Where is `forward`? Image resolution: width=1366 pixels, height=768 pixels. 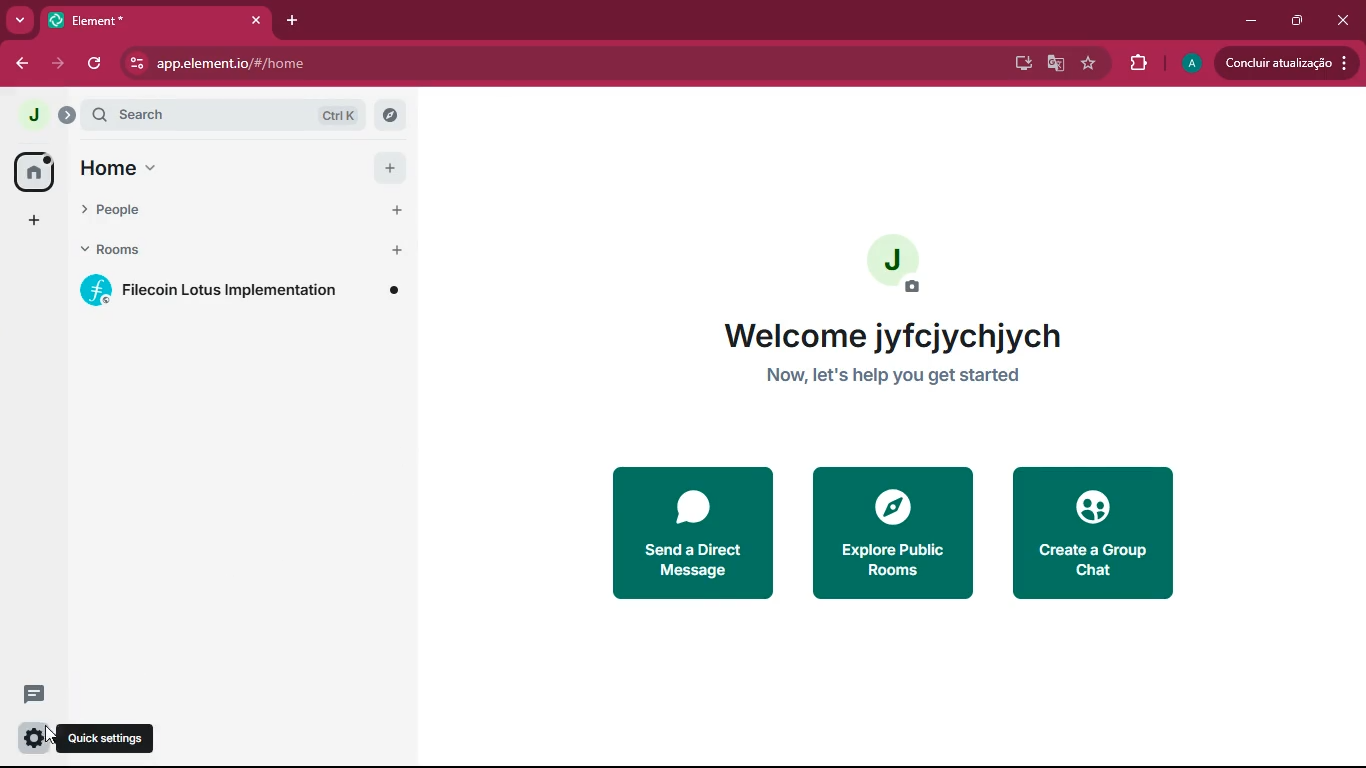
forward is located at coordinates (20, 65).